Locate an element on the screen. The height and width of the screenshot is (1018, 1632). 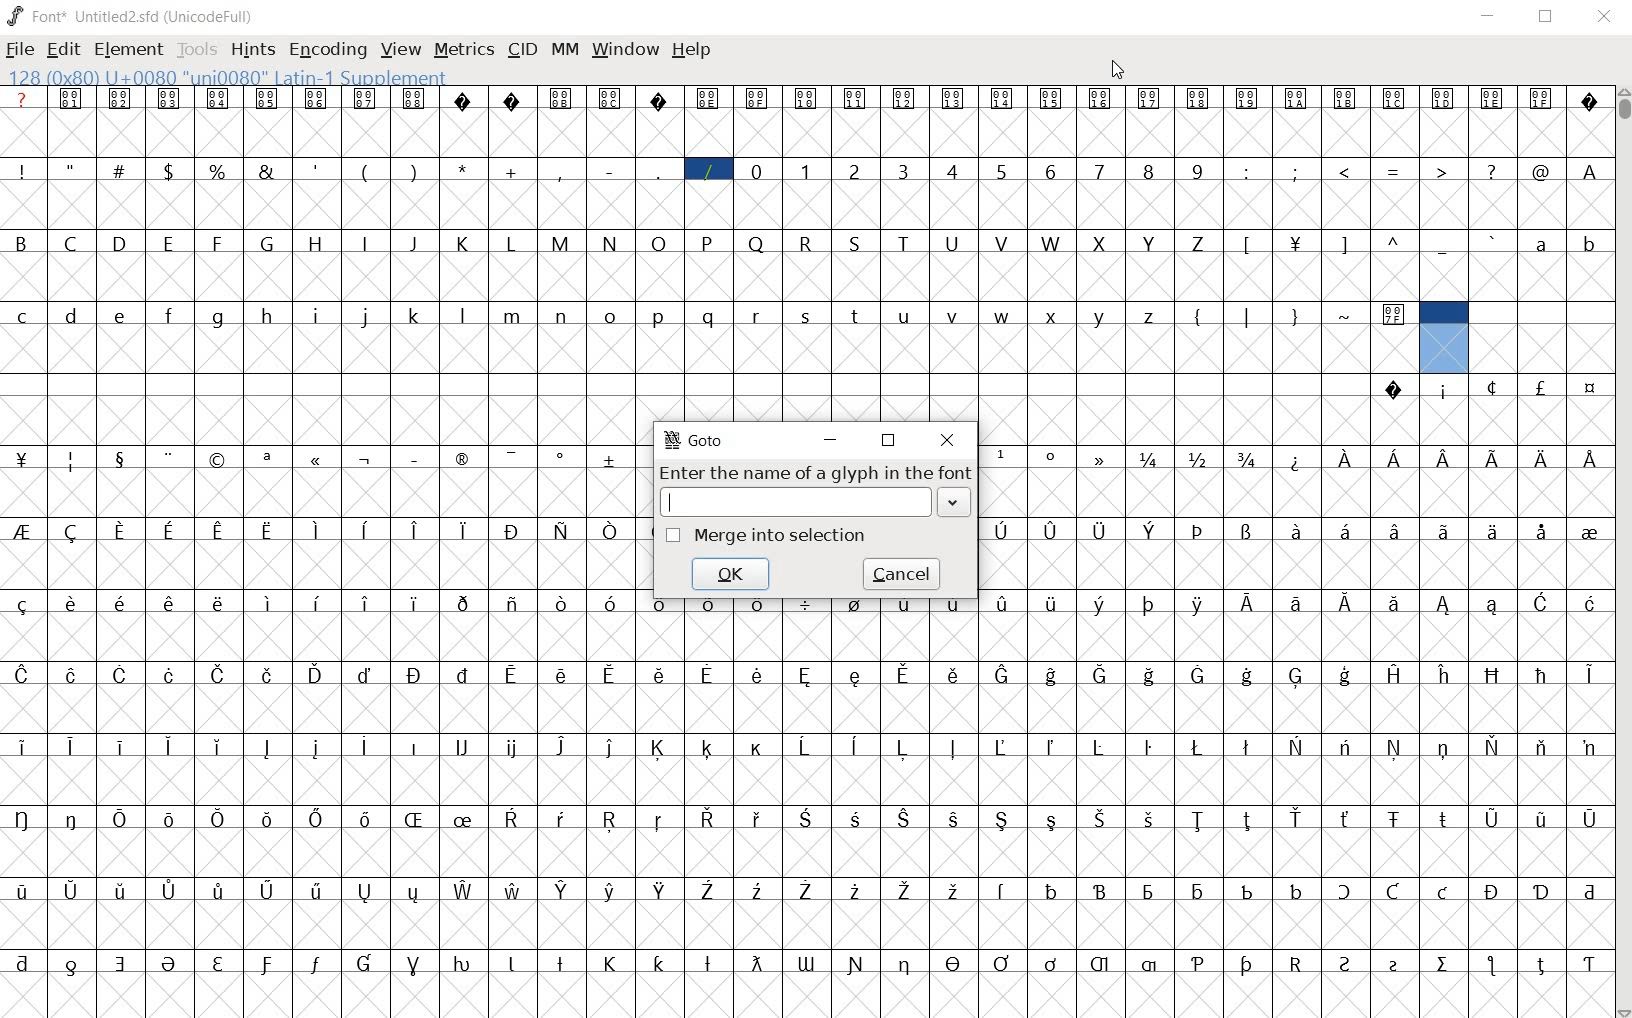
Symbol is located at coordinates (904, 99).